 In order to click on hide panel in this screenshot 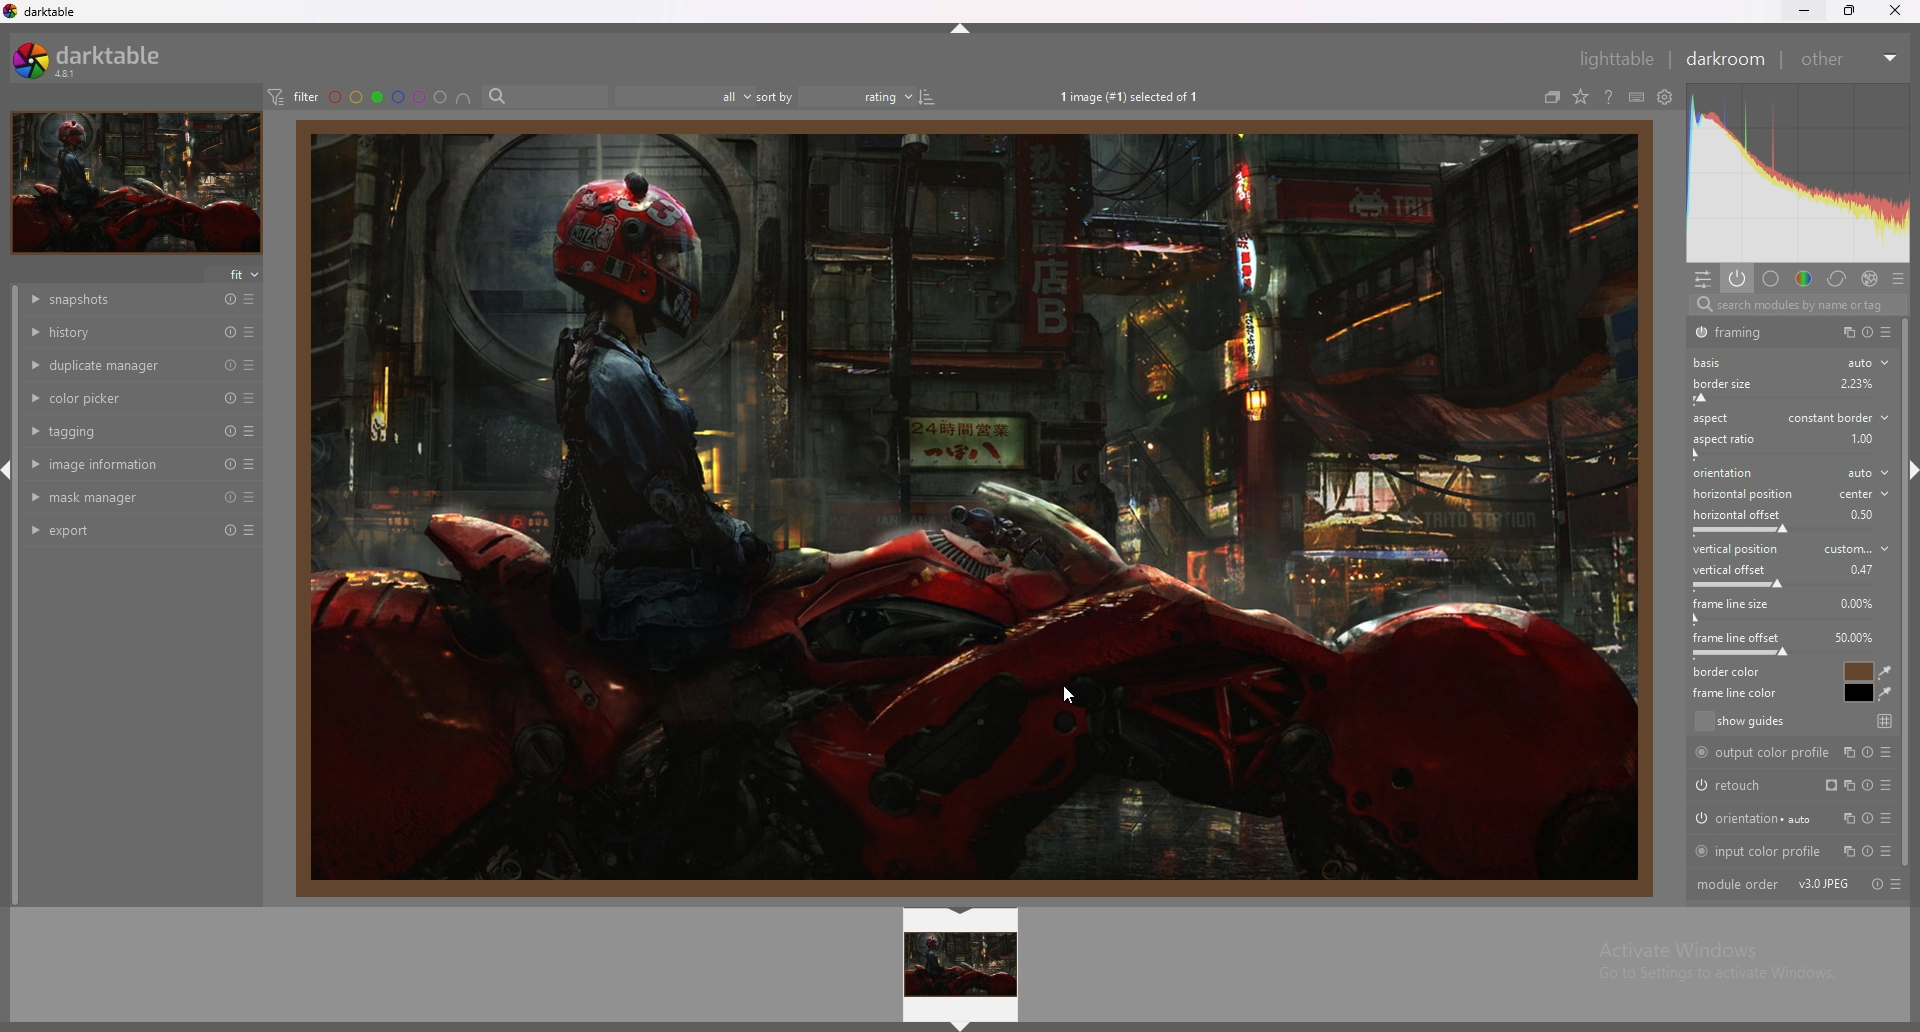, I will do `click(964, 1023)`.